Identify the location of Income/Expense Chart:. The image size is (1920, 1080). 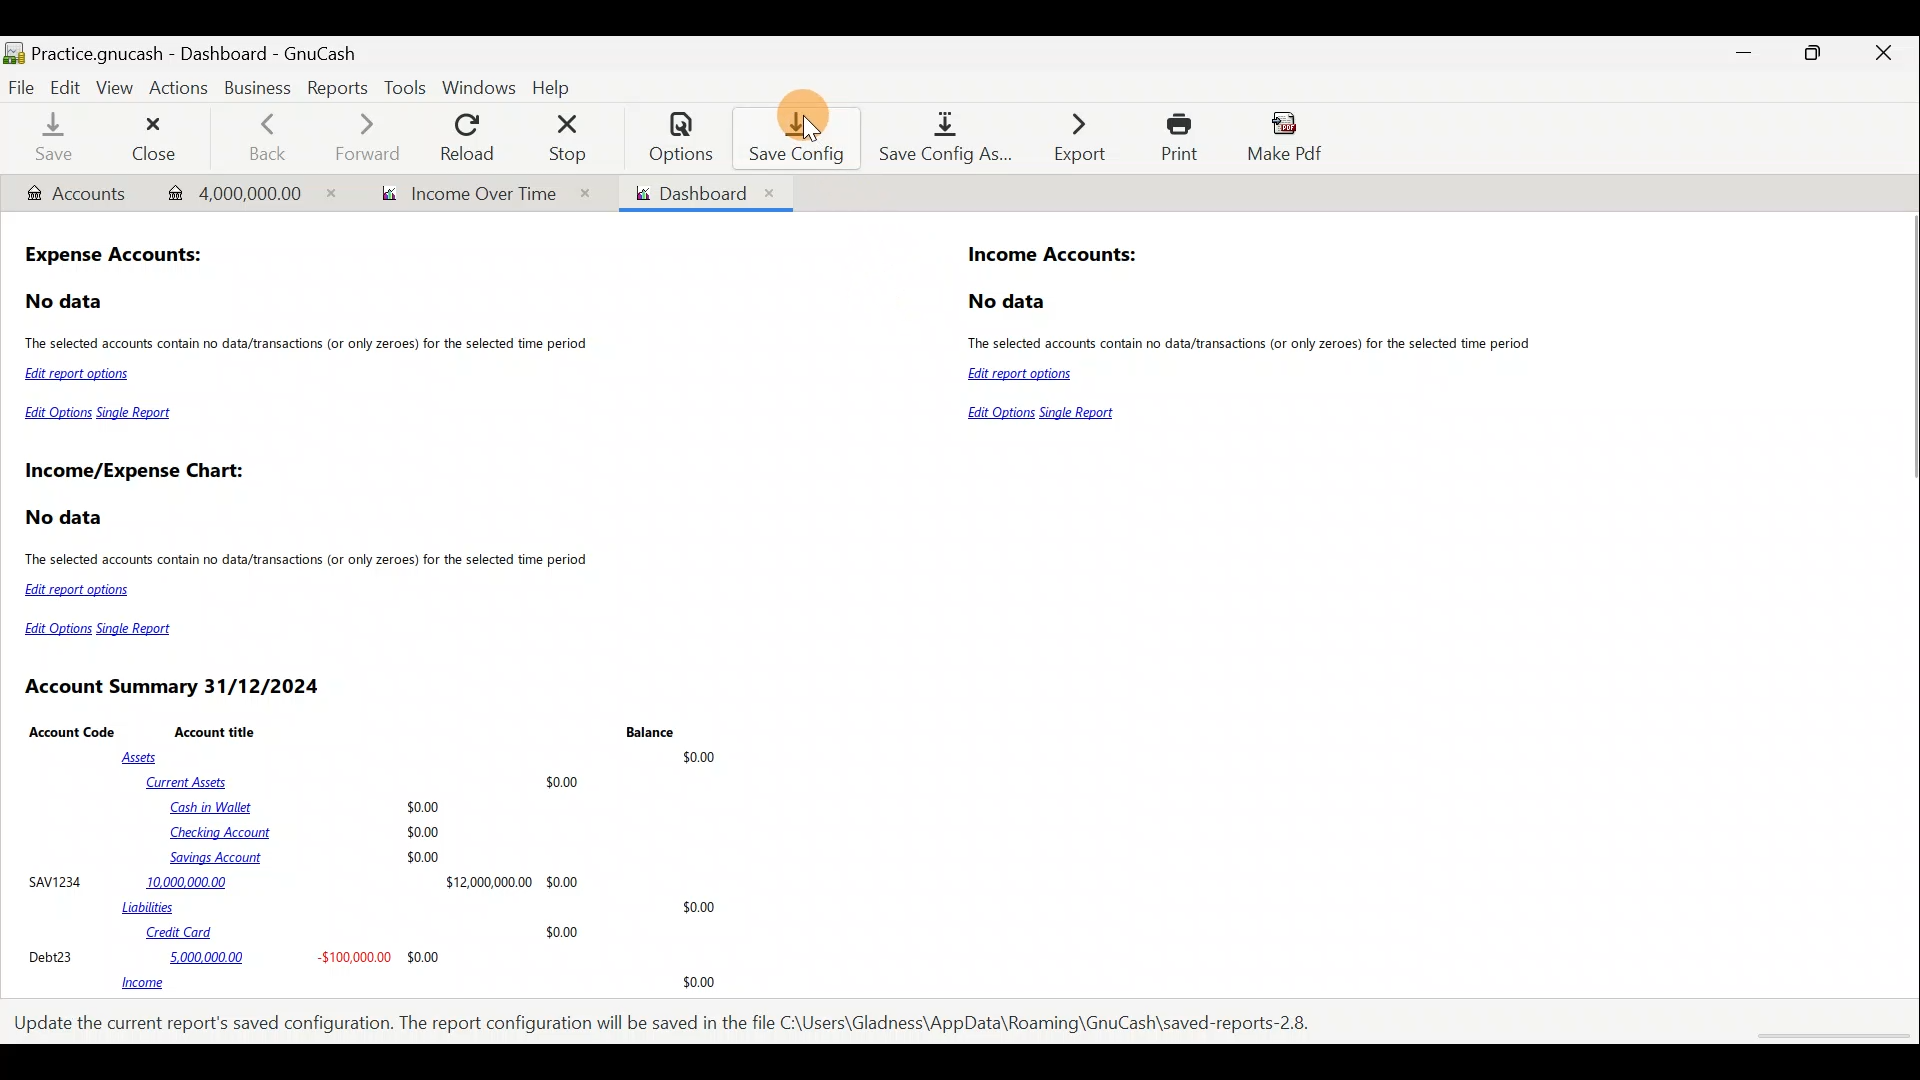
(134, 473).